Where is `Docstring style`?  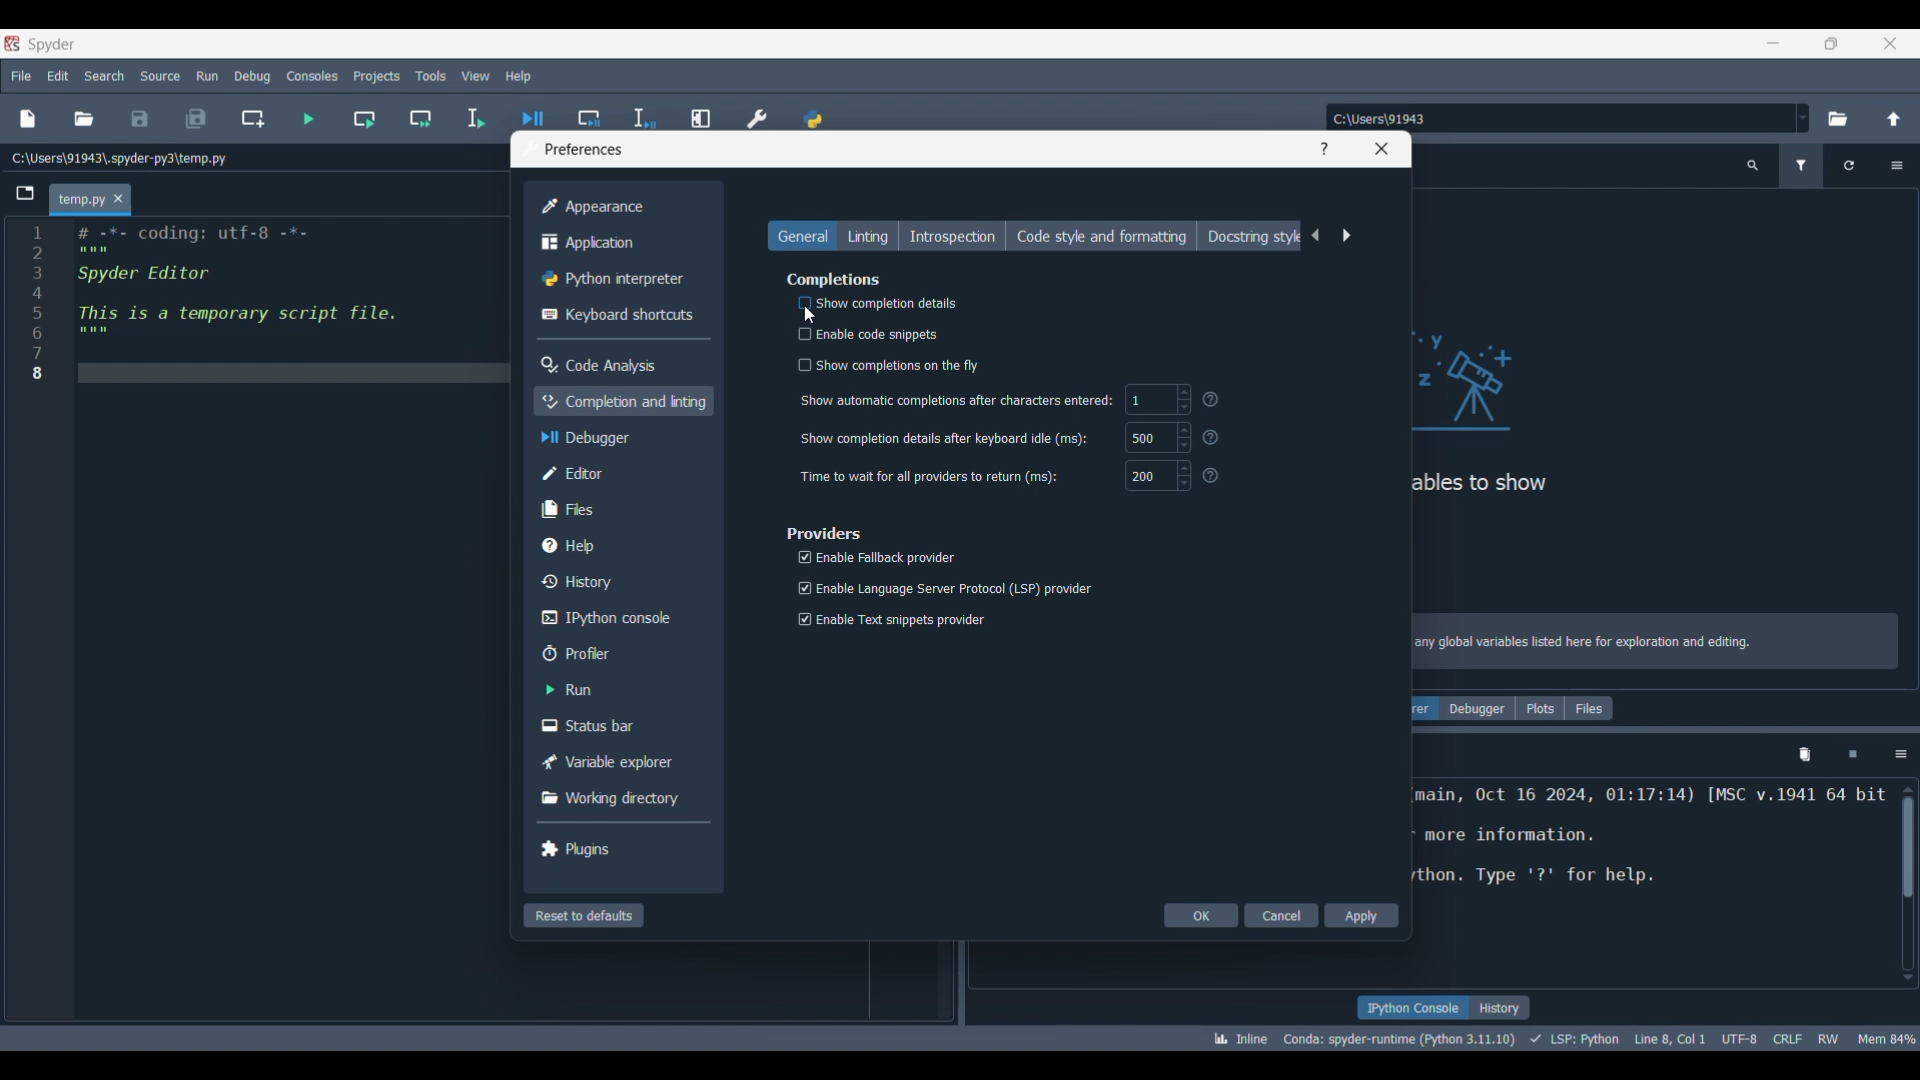 Docstring style is located at coordinates (1250, 236).